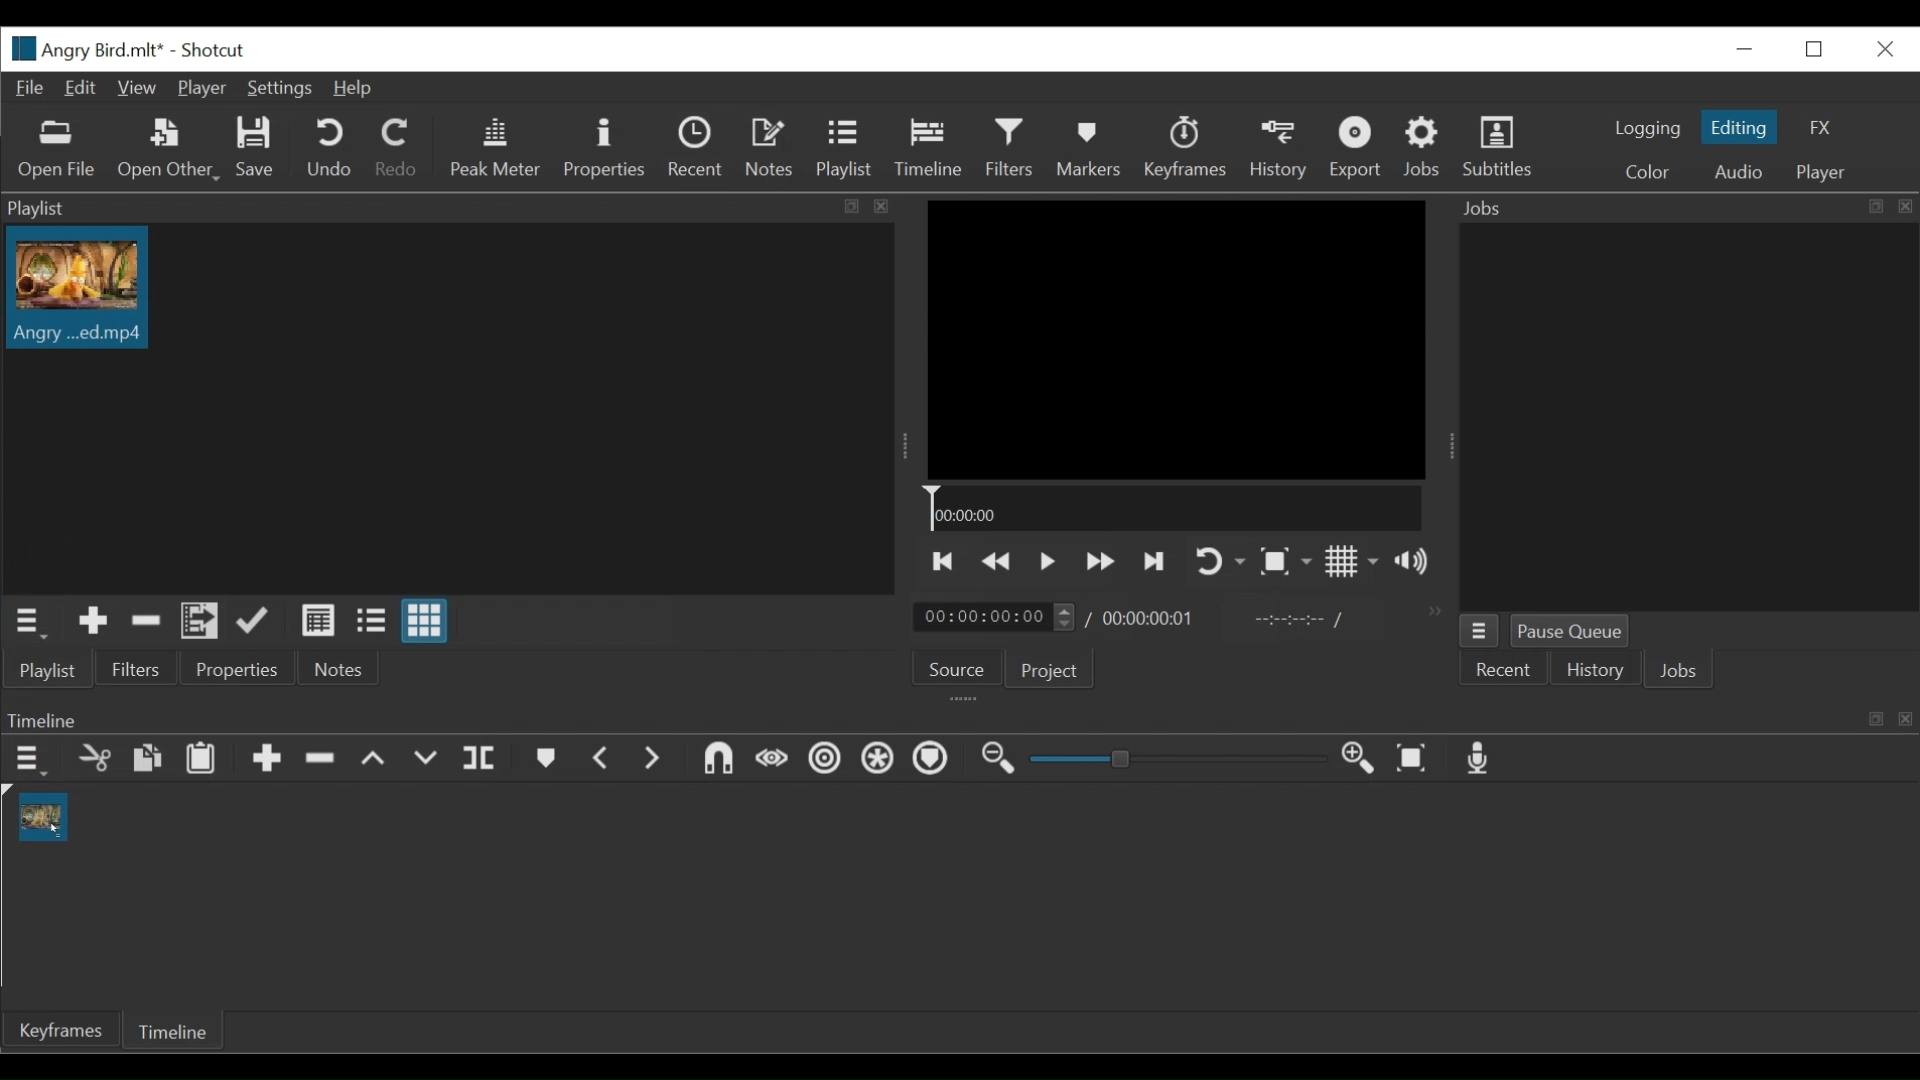  Describe the element at coordinates (716, 758) in the screenshot. I see `Snap` at that location.